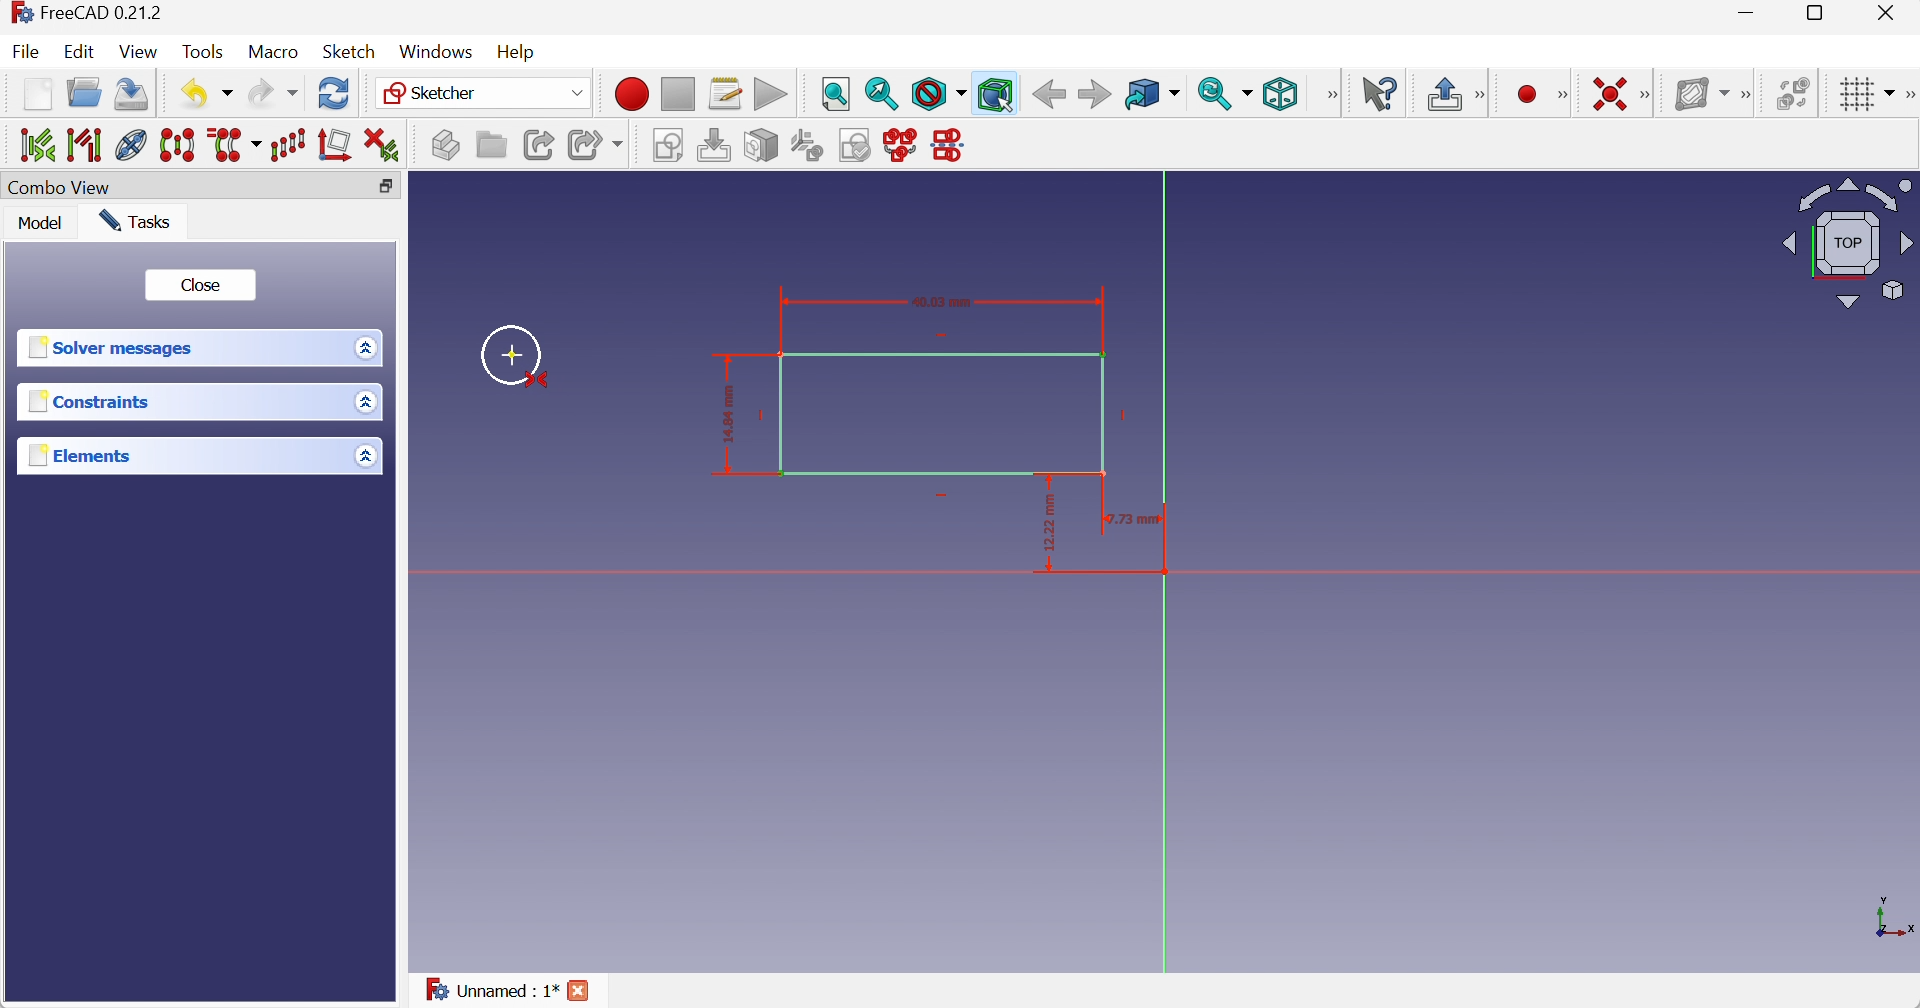  I want to click on Rectangular array, so click(289, 145).